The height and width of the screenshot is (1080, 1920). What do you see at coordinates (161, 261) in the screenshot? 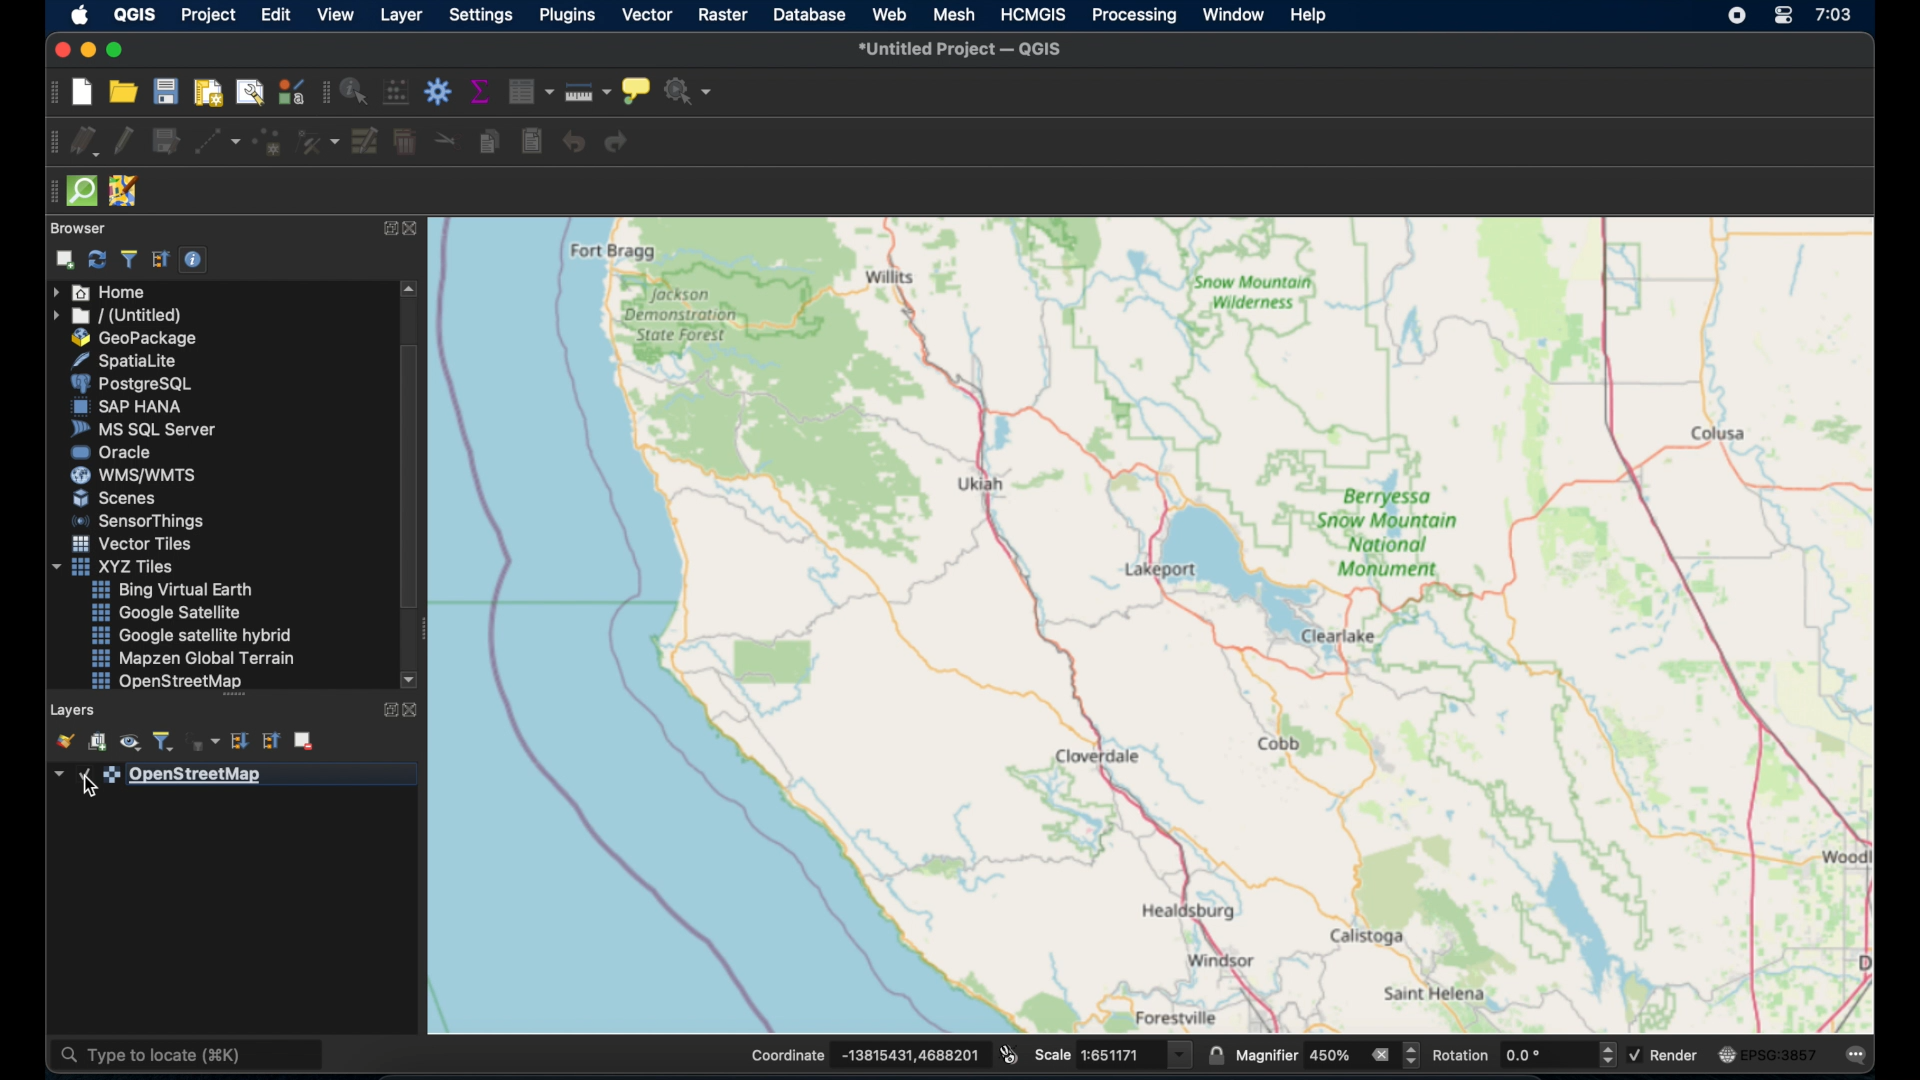
I see `collapse. all` at bounding box center [161, 261].